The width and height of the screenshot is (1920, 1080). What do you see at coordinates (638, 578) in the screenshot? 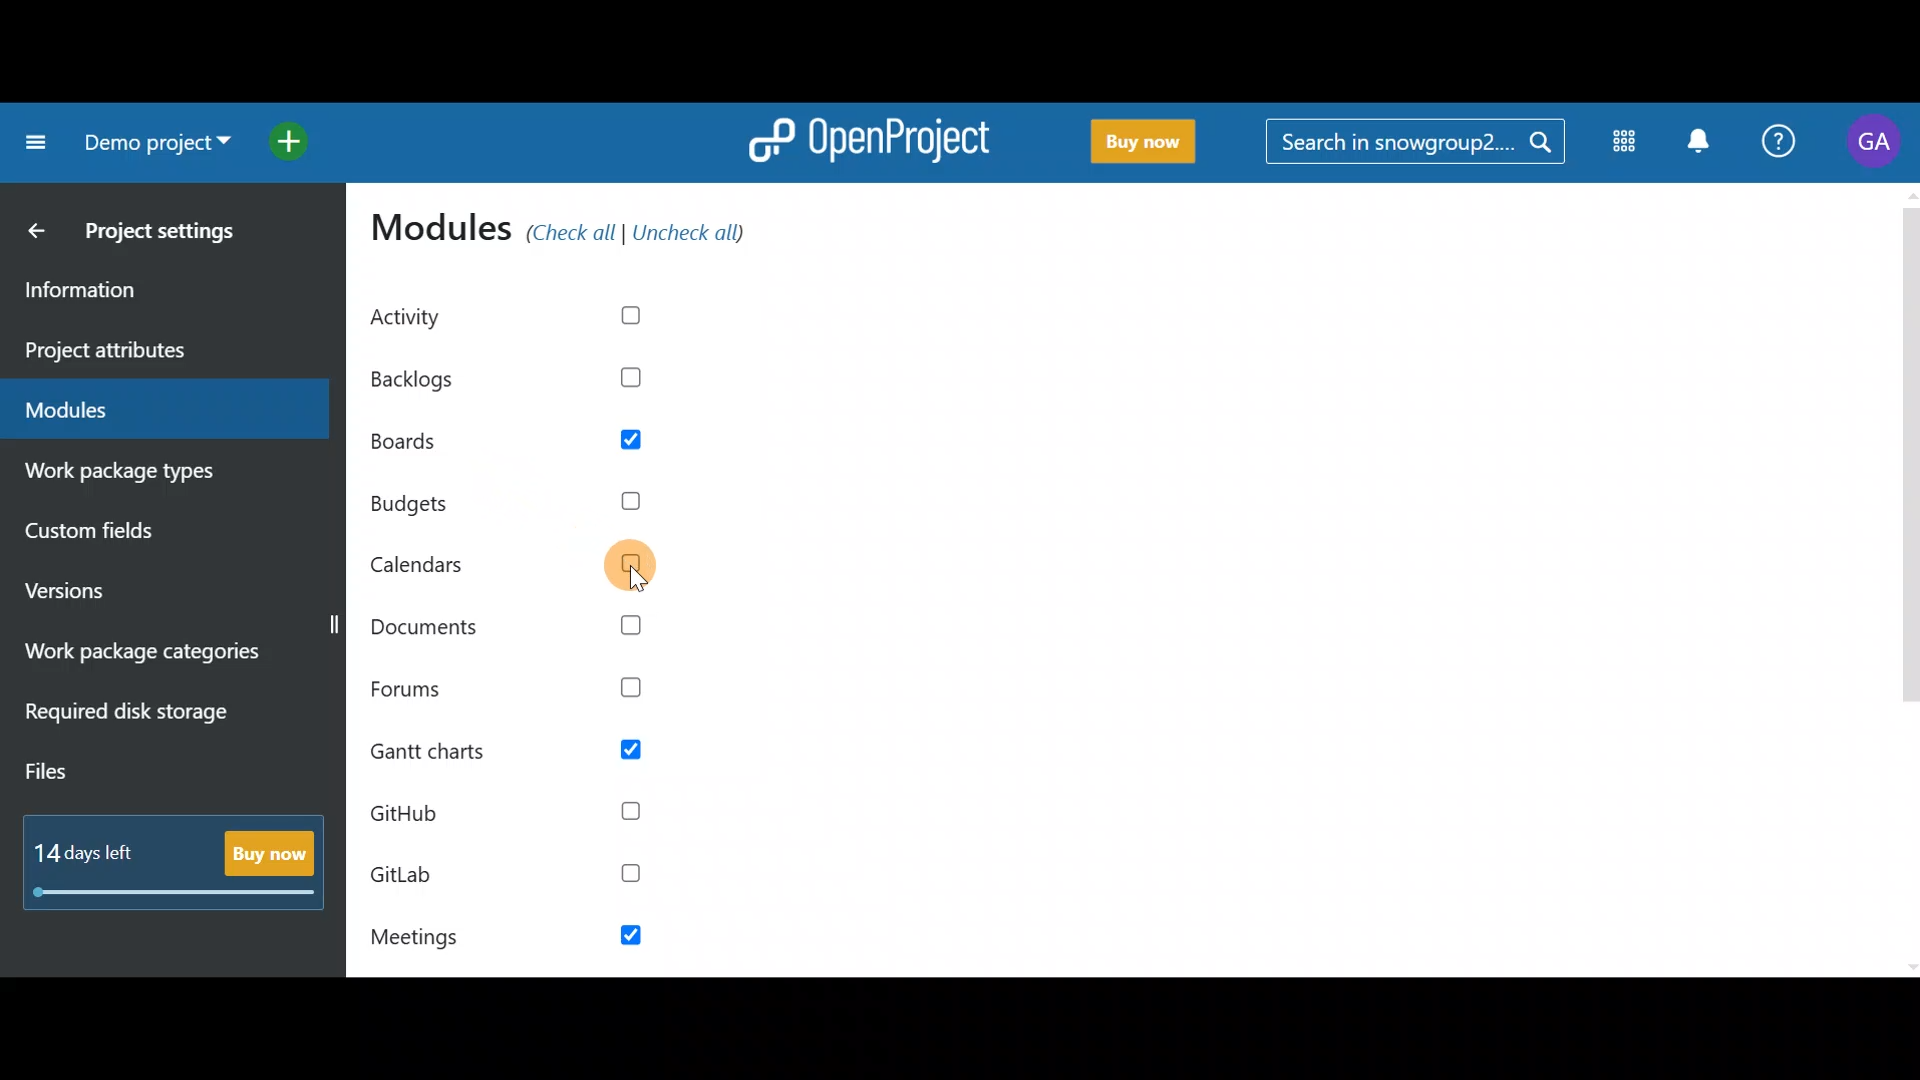
I see `cursor` at bounding box center [638, 578].